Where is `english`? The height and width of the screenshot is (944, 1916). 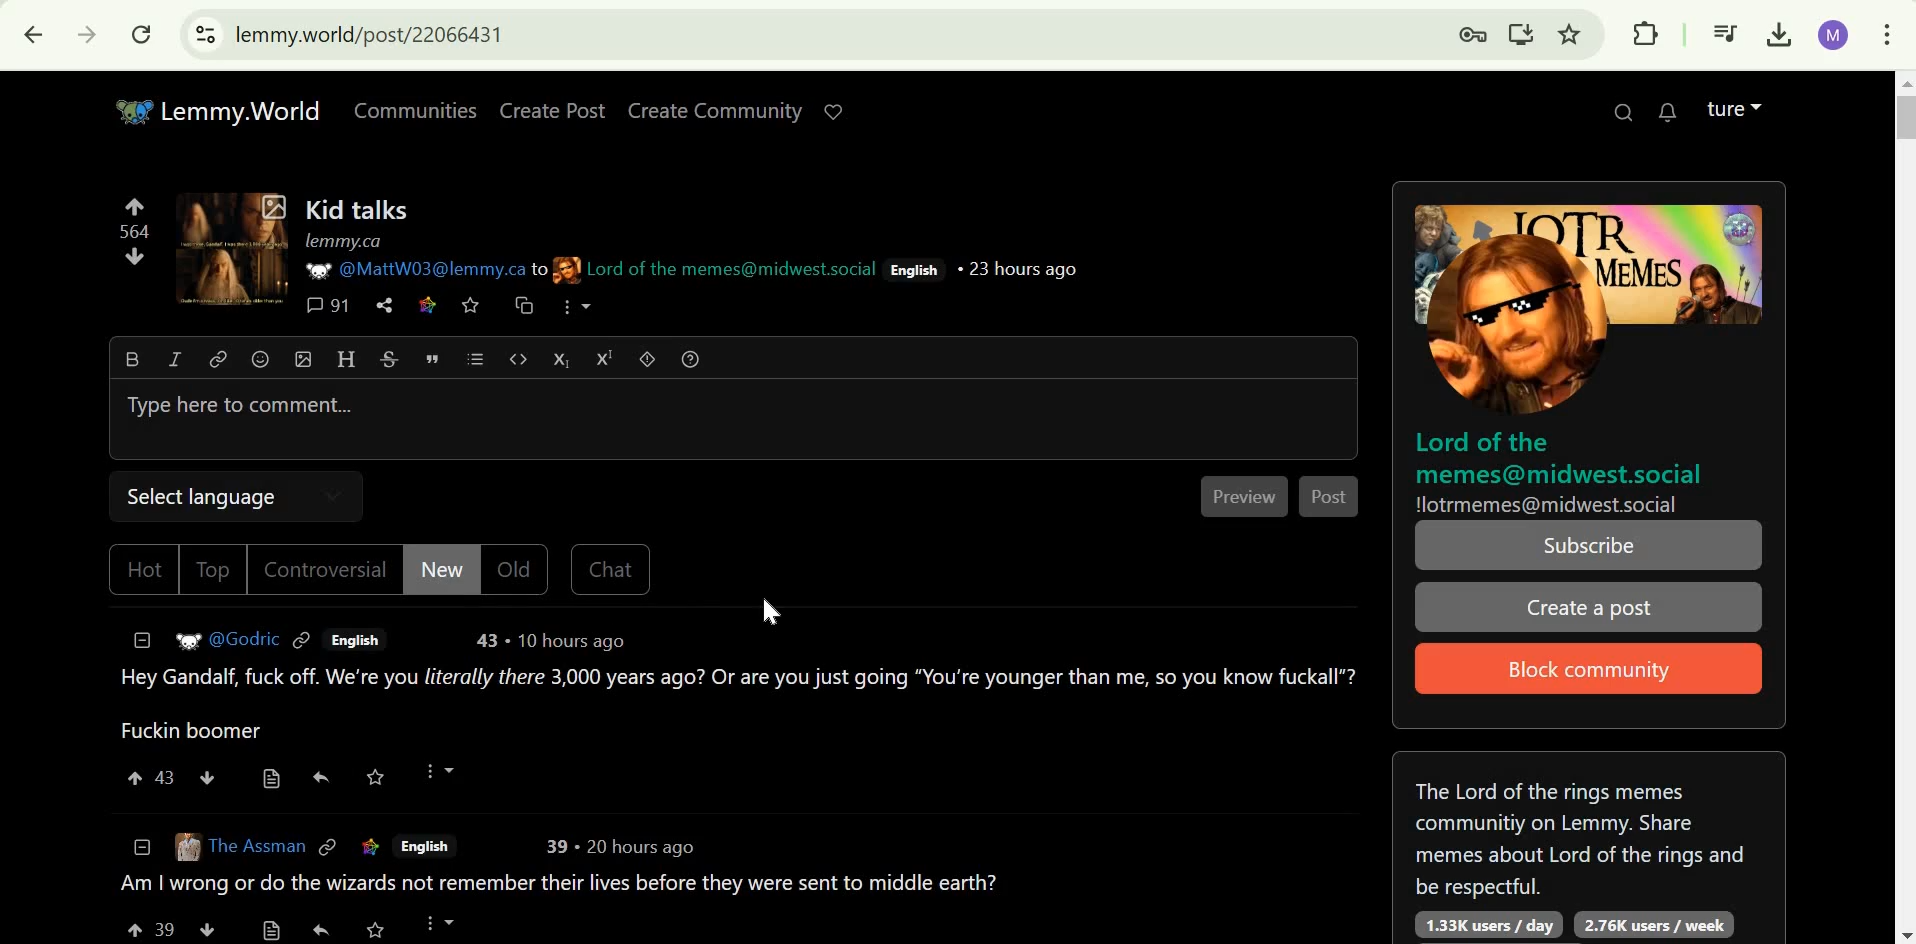 english is located at coordinates (353, 640).